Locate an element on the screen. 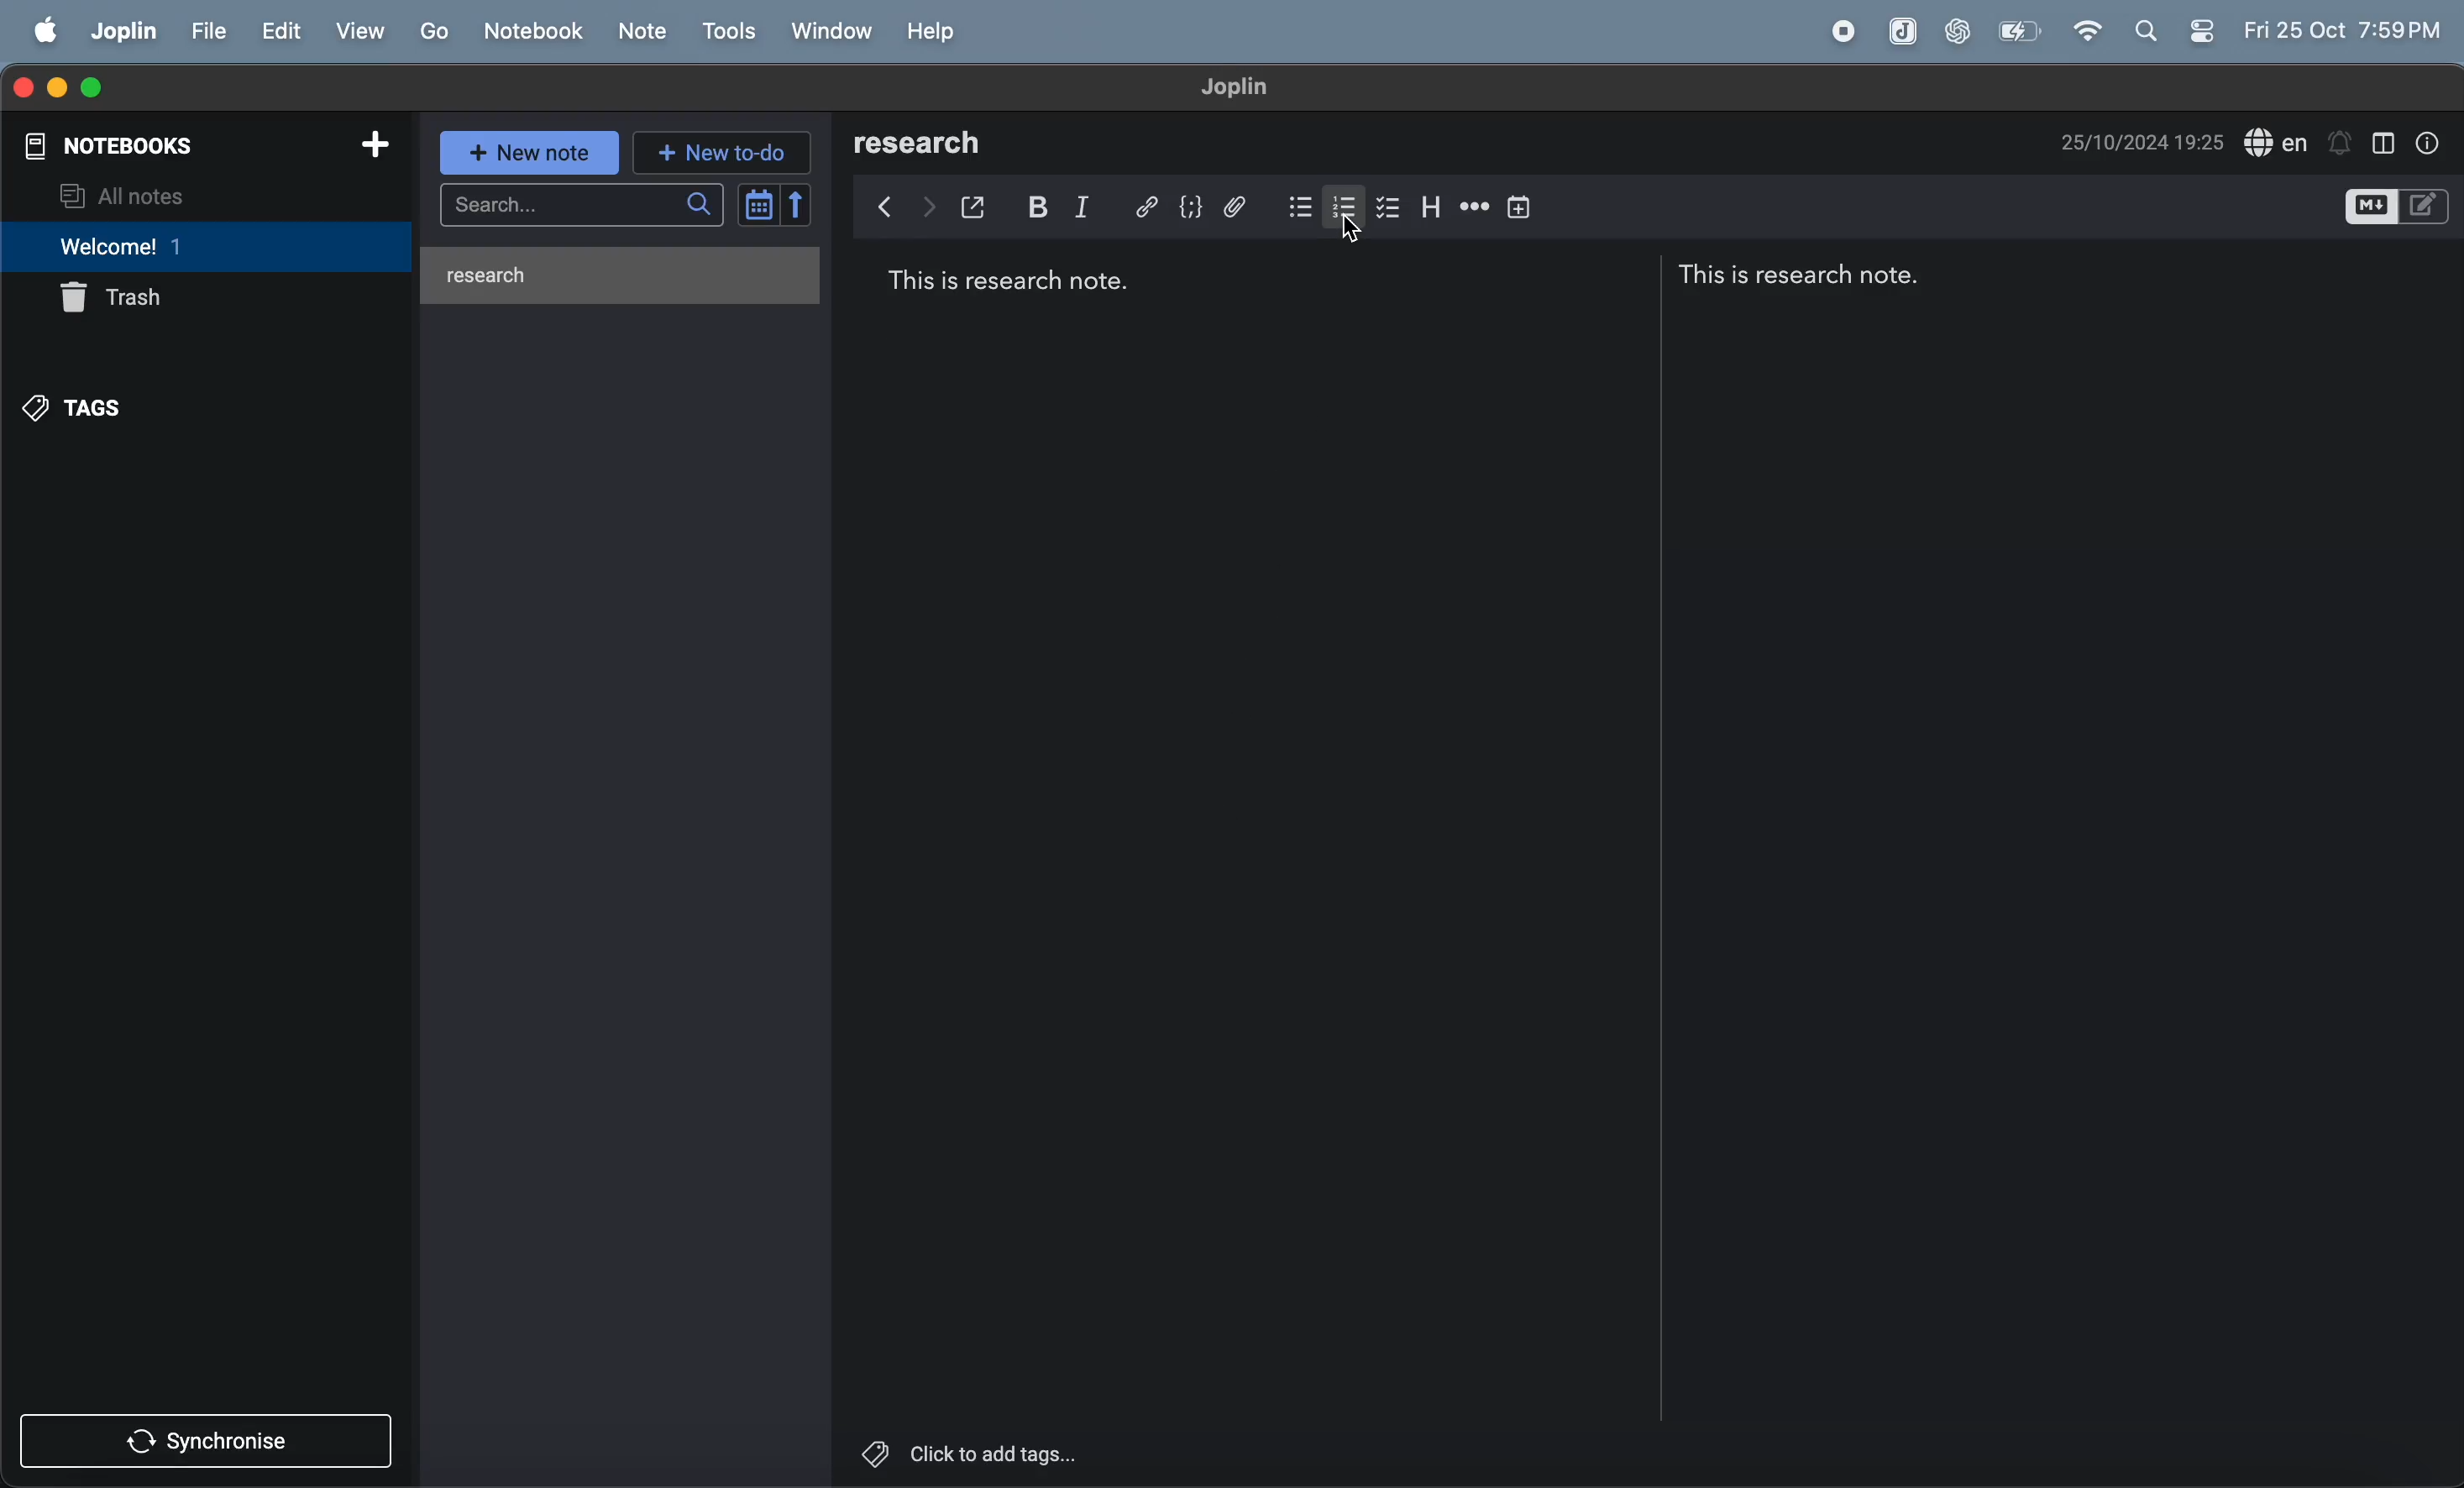 This screenshot has width=2464, height=1488. joplin menu is located at coordinates (122, 29).